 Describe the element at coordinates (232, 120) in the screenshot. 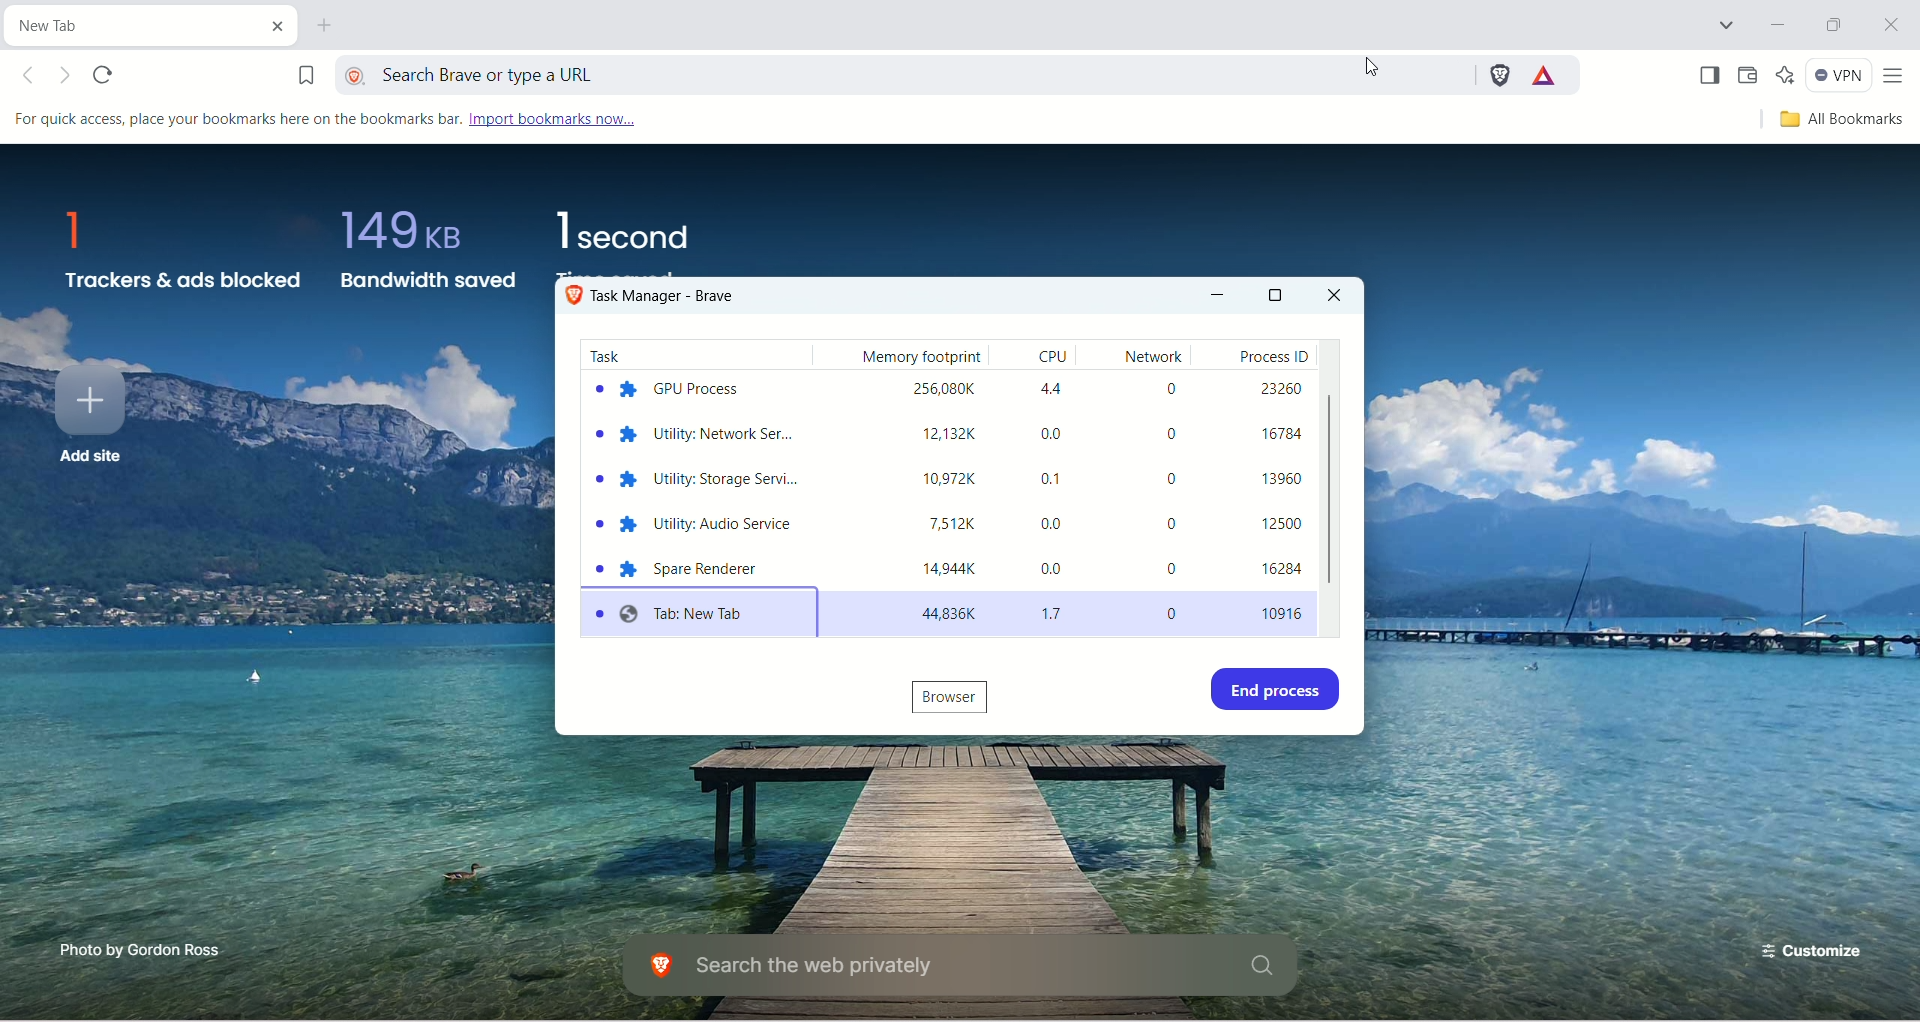

I see `For quick access, place your bookmarks here on the bookmarks bar` at that location.